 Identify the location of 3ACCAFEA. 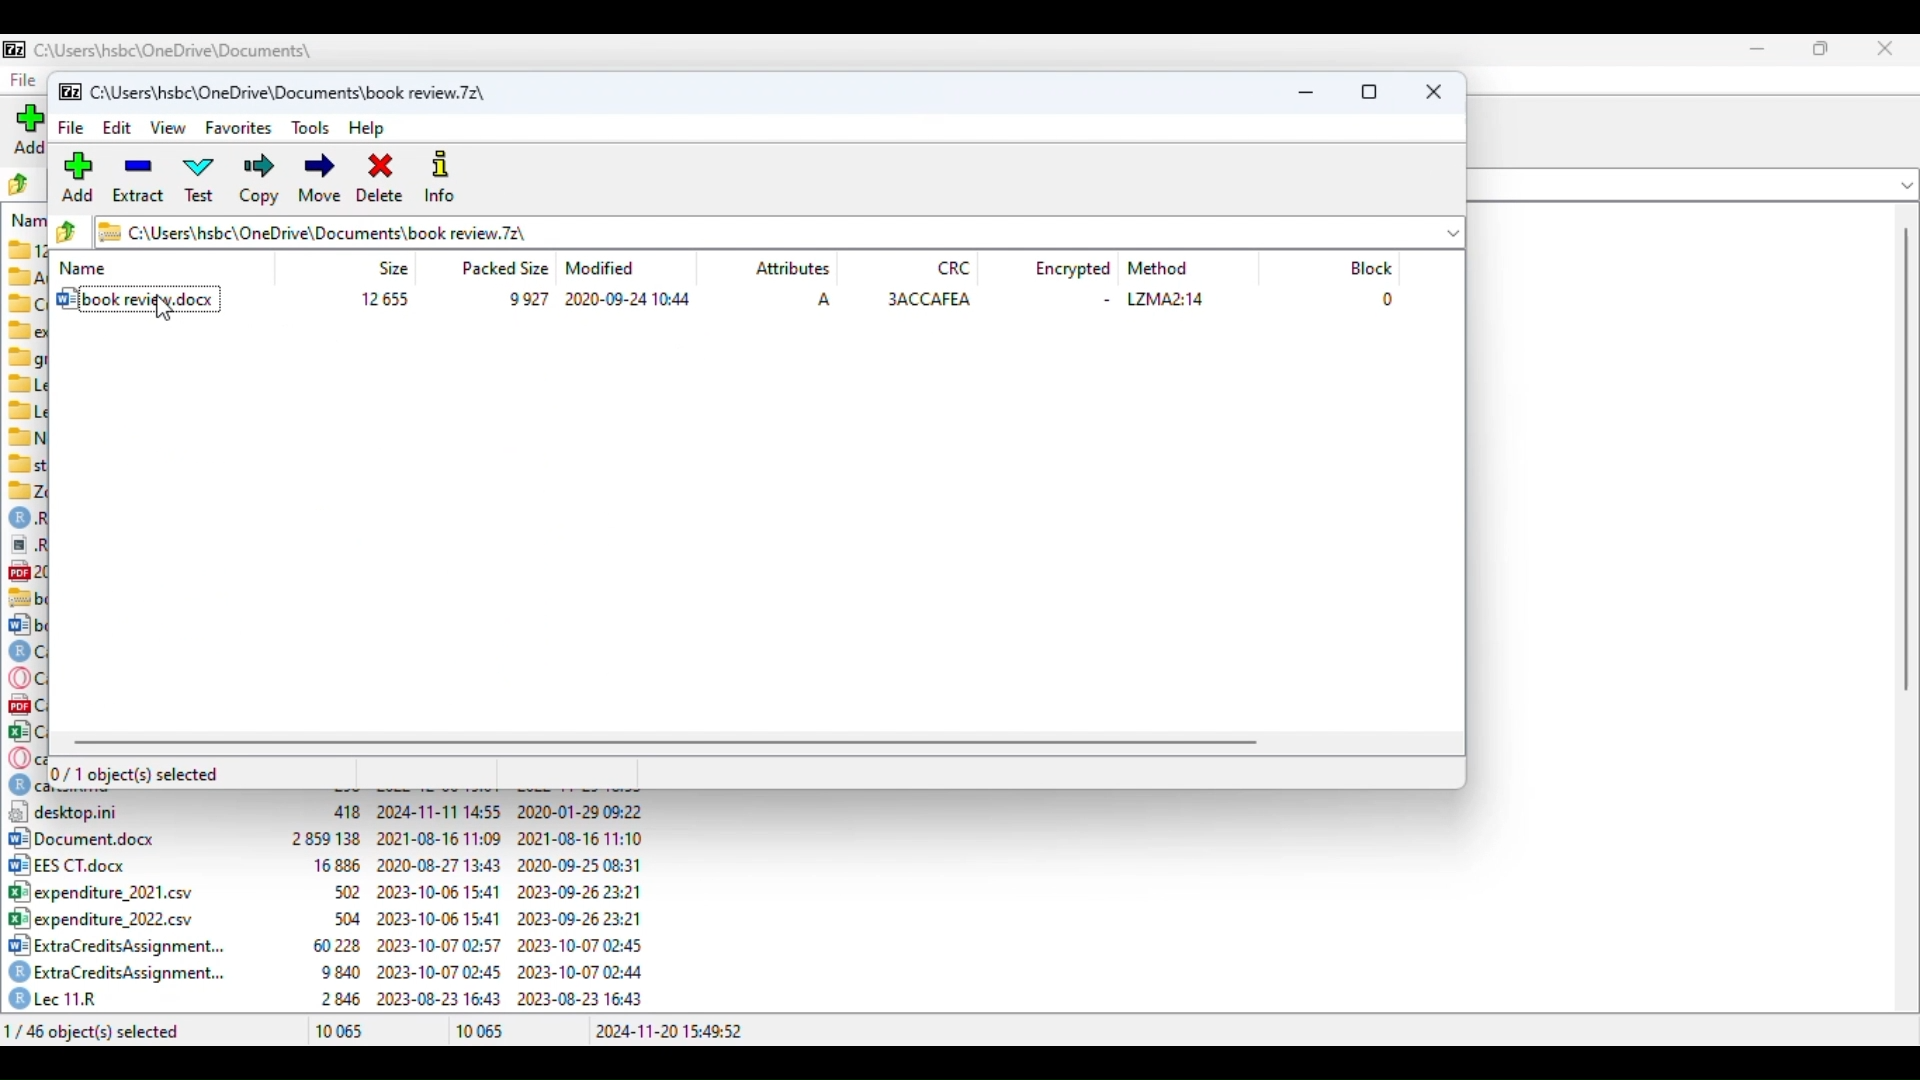
(928, 300).